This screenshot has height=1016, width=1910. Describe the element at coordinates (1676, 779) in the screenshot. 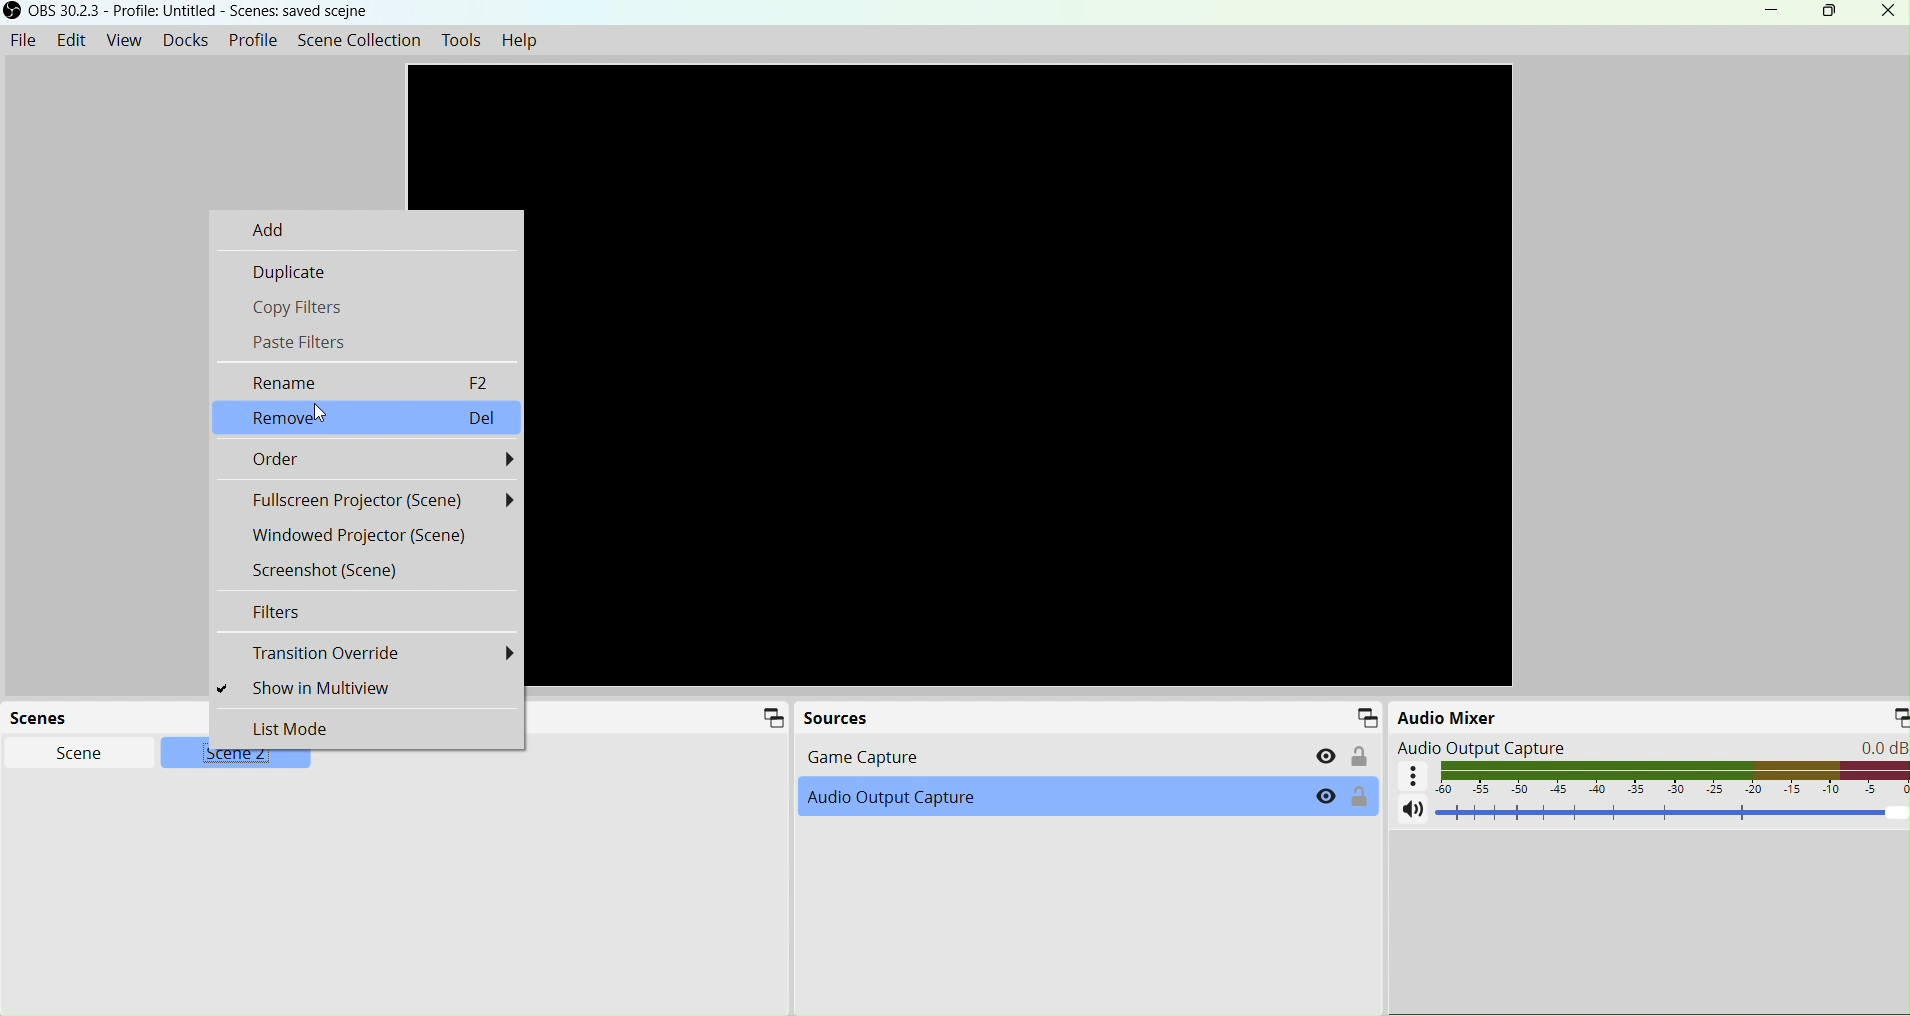

I see `Audio display ` at that location.